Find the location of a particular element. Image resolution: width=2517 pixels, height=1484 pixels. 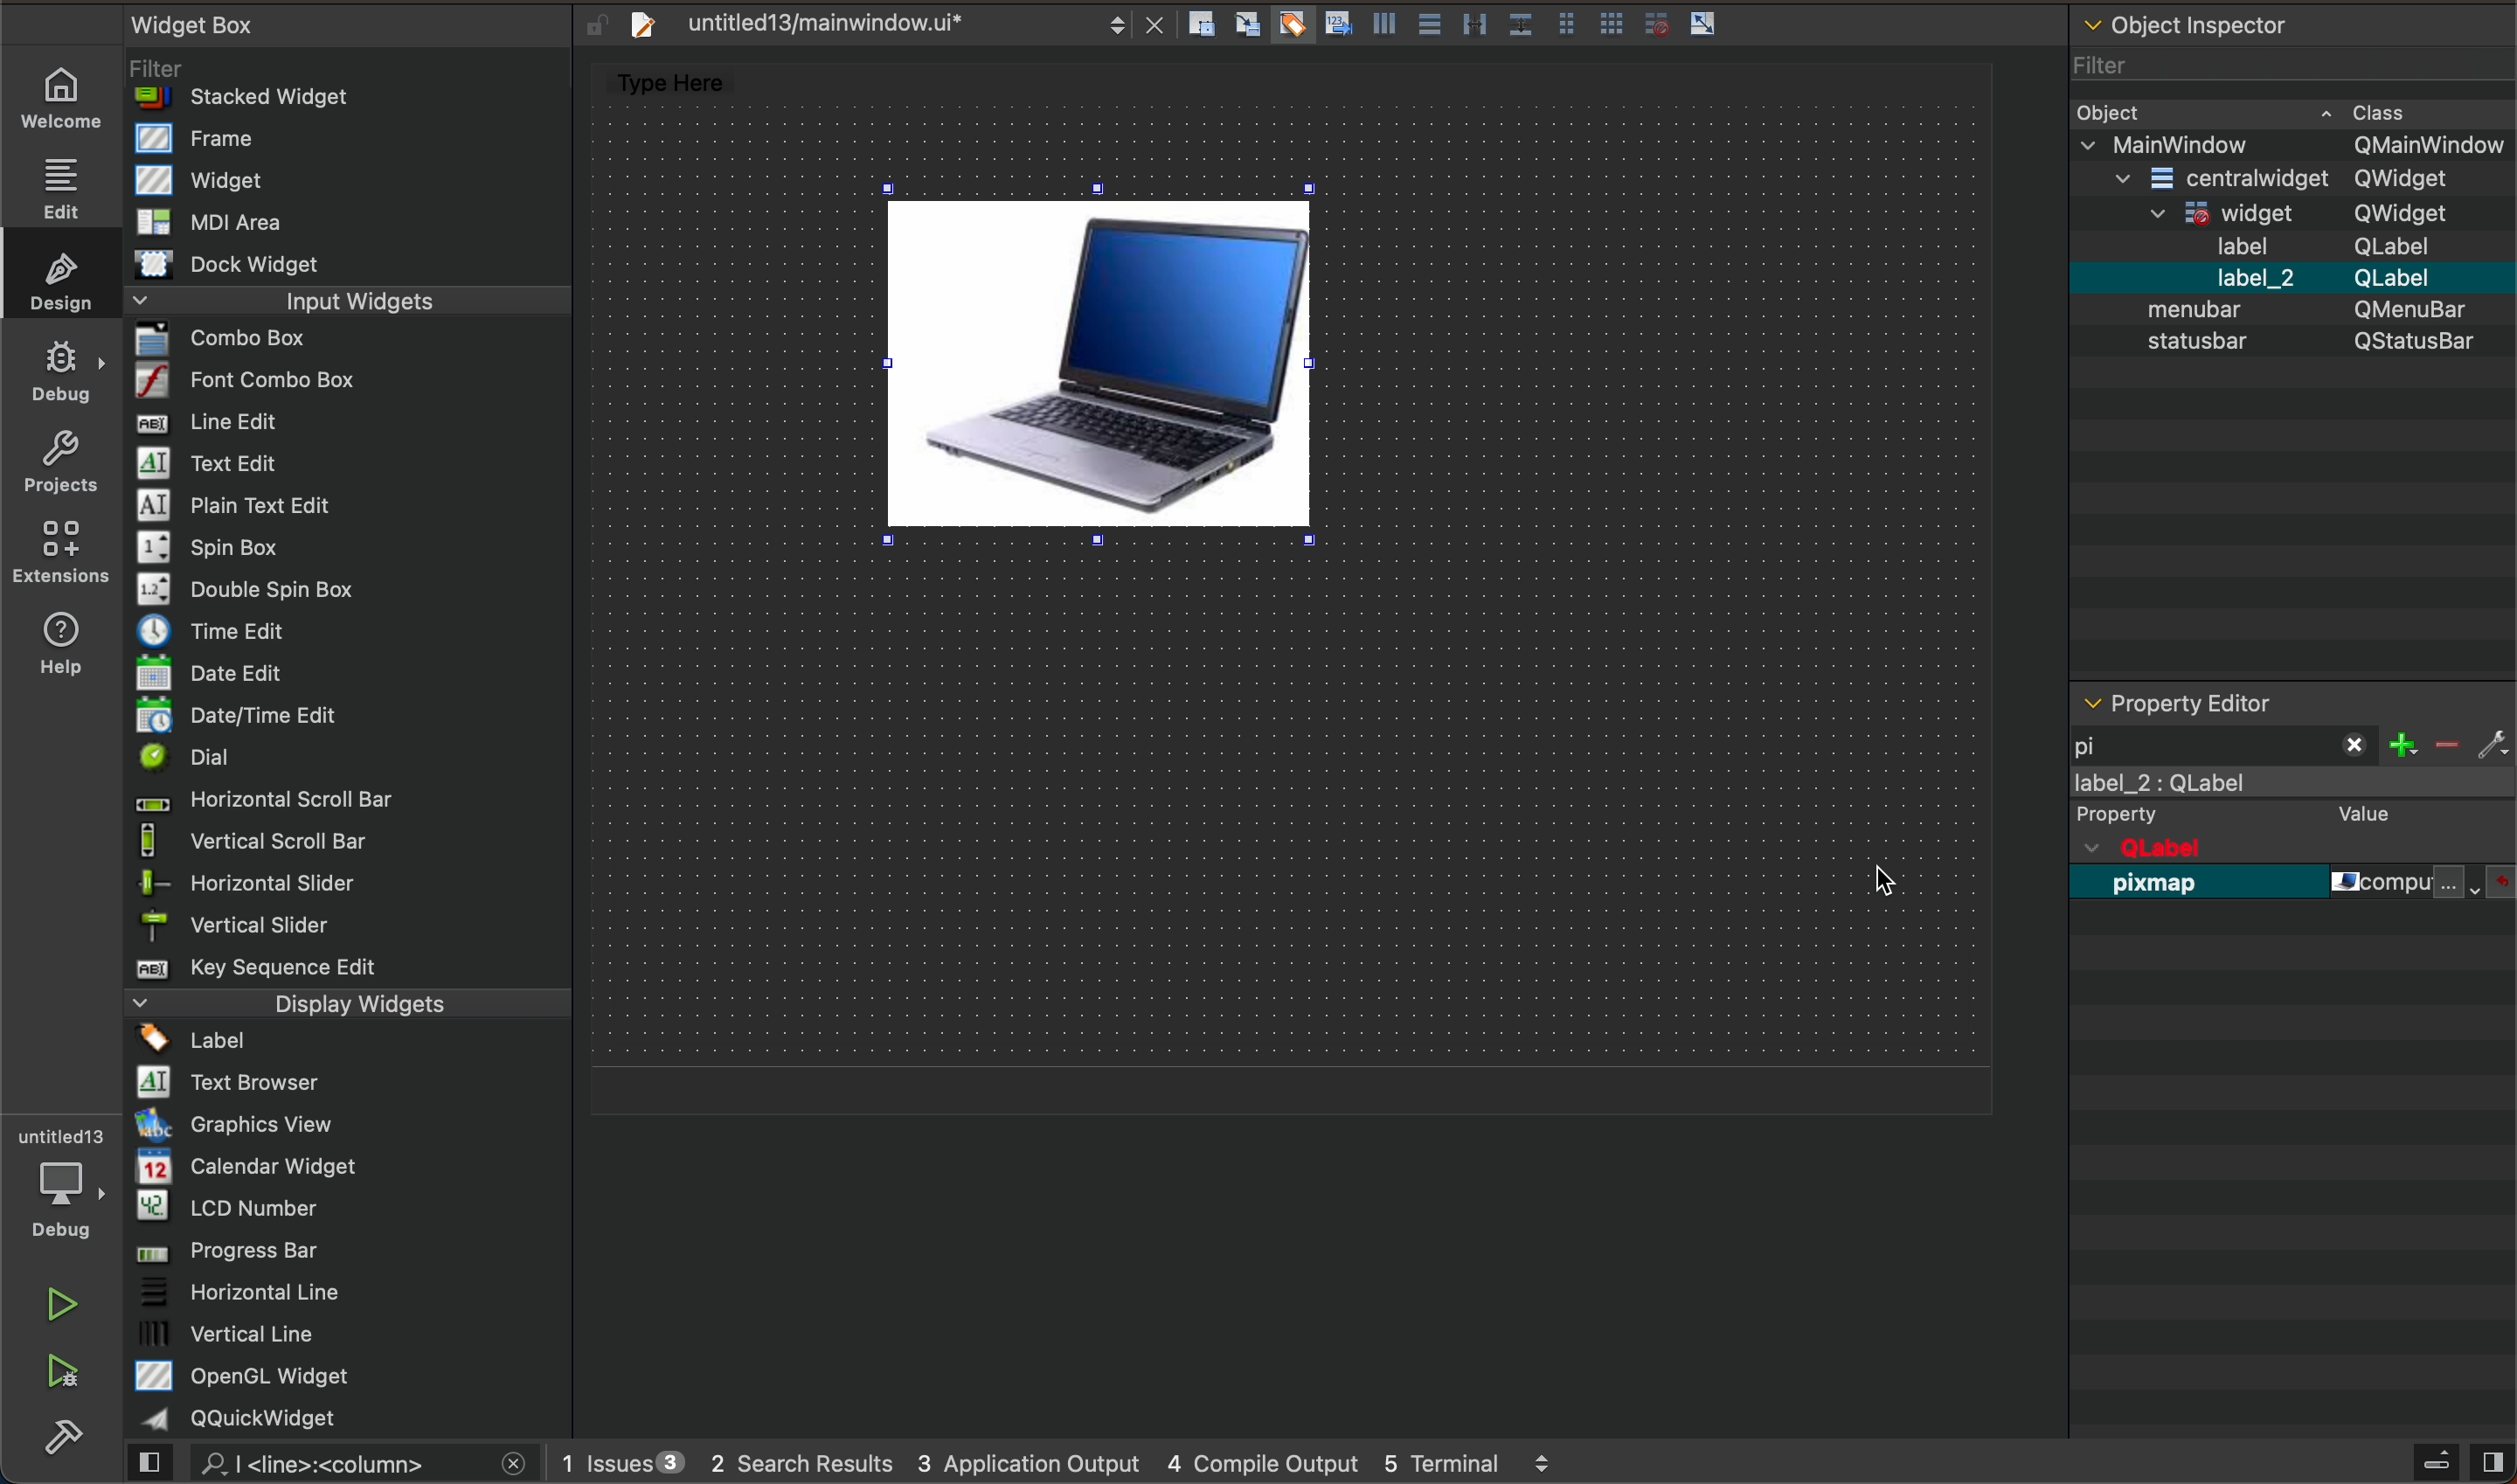

debug is located at coordinates (60, 364).